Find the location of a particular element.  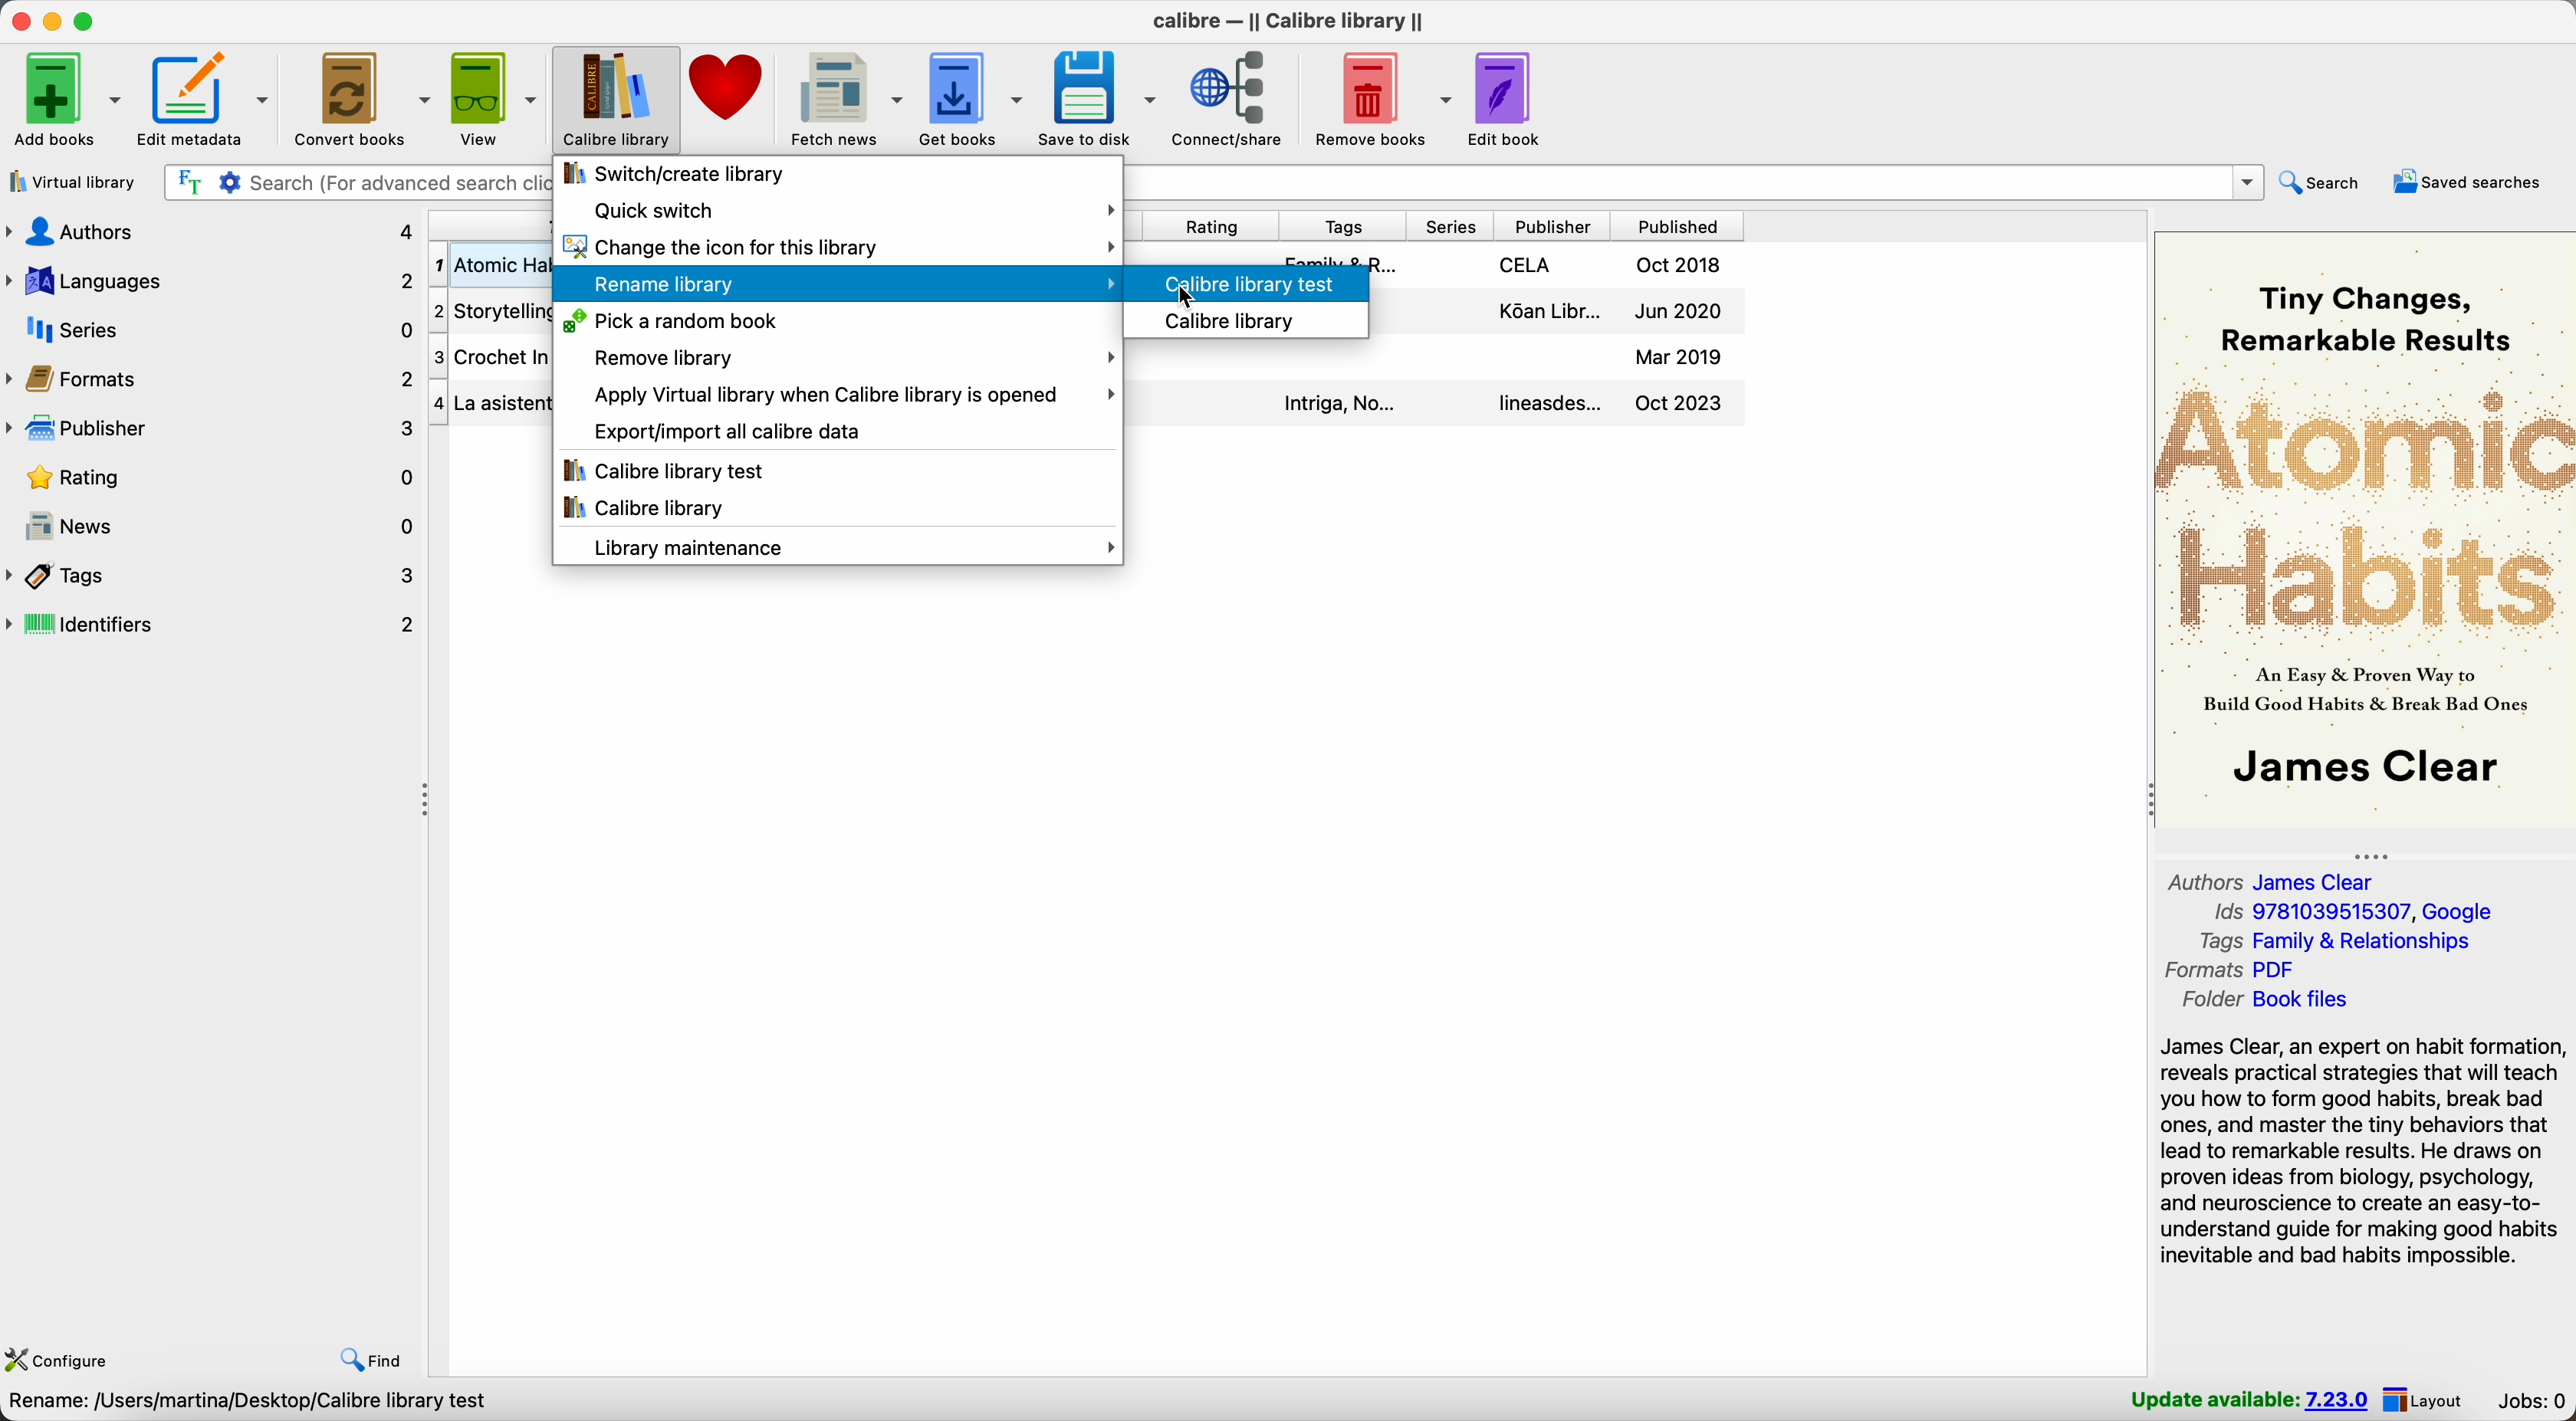

series is located at coordinates (1450, 227).